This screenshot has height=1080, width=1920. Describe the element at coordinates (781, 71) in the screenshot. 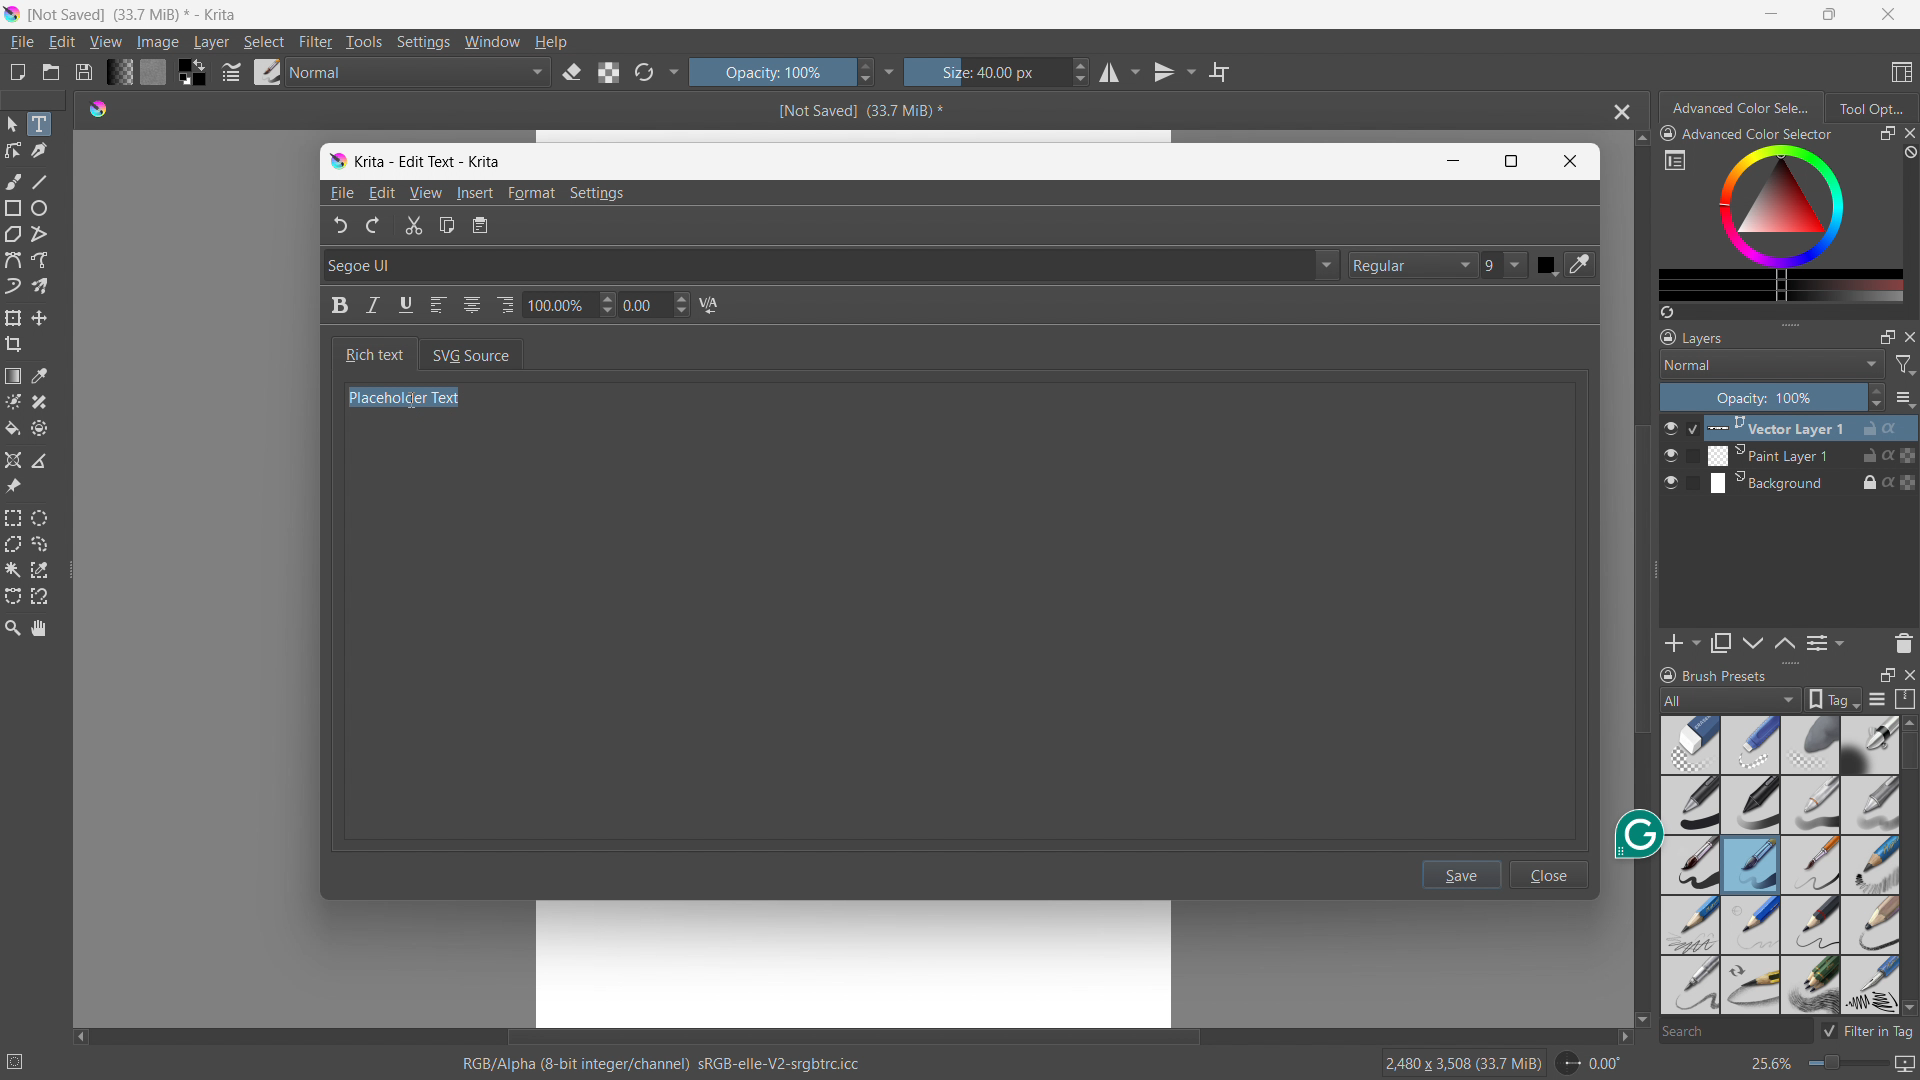

I see `opacity control` at that location.